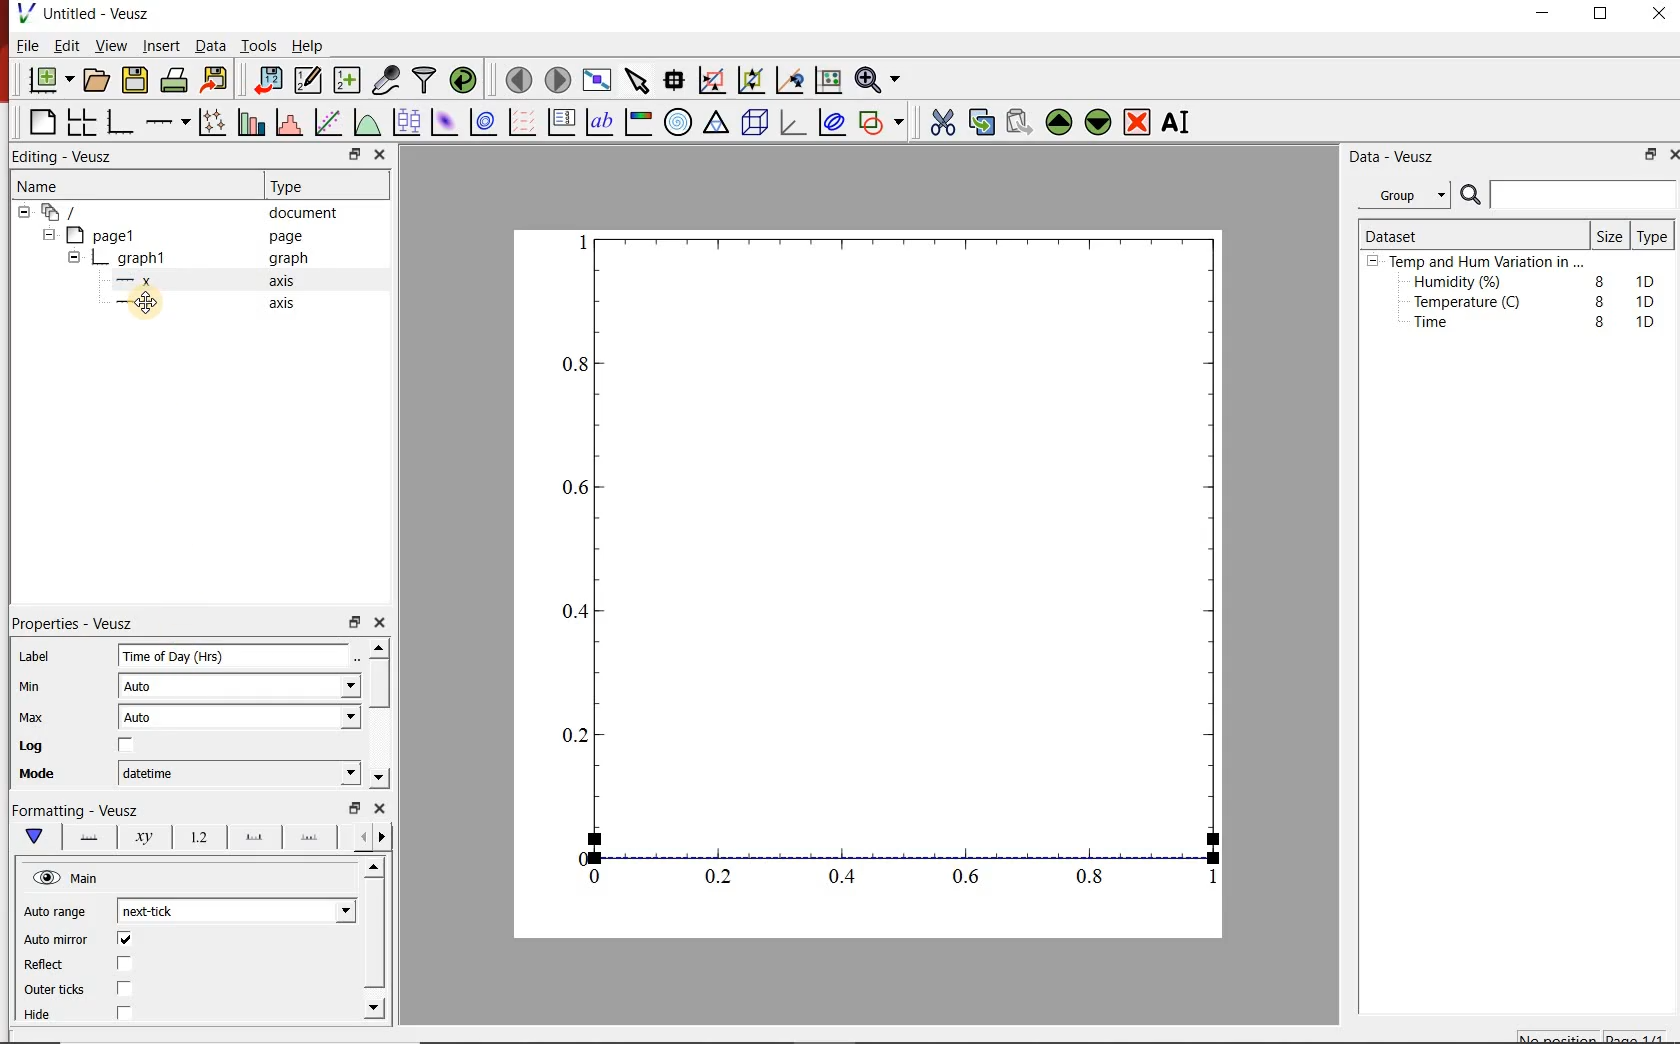  I want to click on Mode, so click(50, 776).